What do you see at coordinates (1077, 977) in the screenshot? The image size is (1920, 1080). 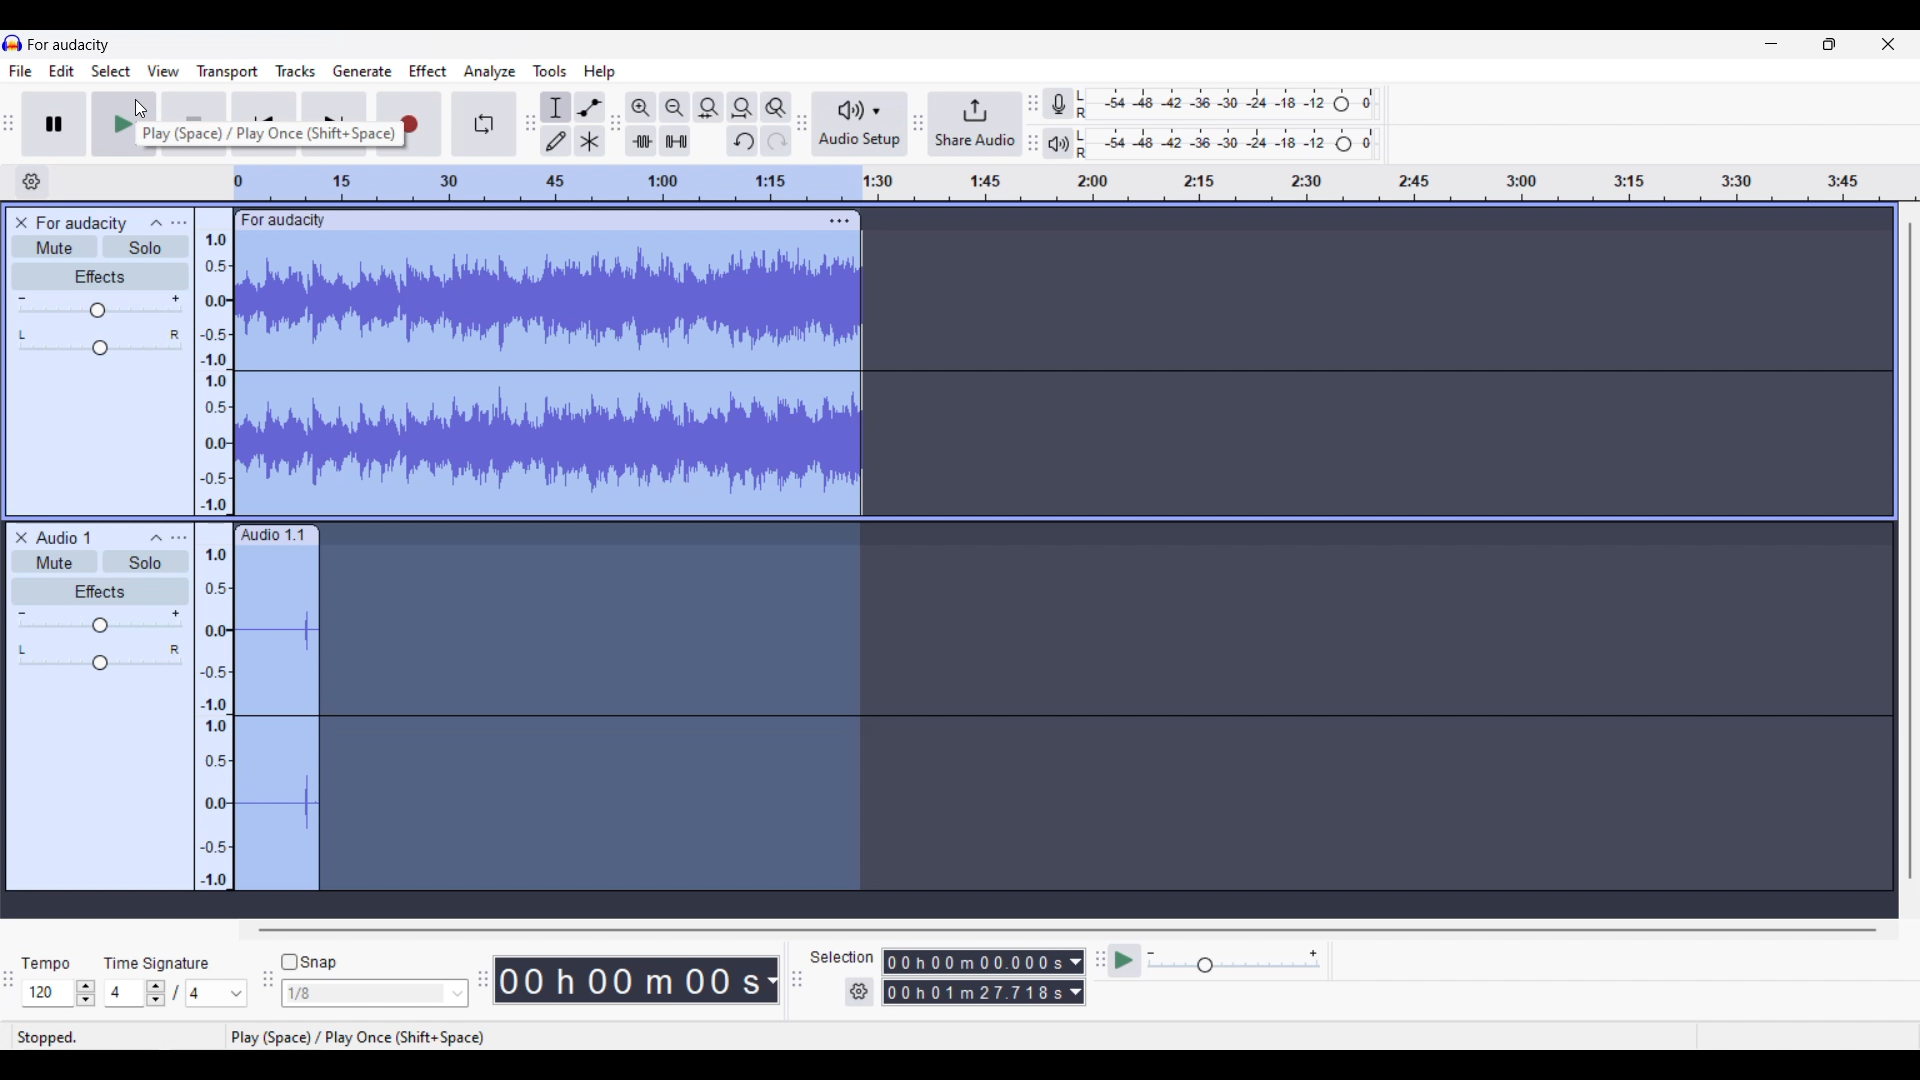 I see `Duration measurement` at bounding box center [1077, 977].